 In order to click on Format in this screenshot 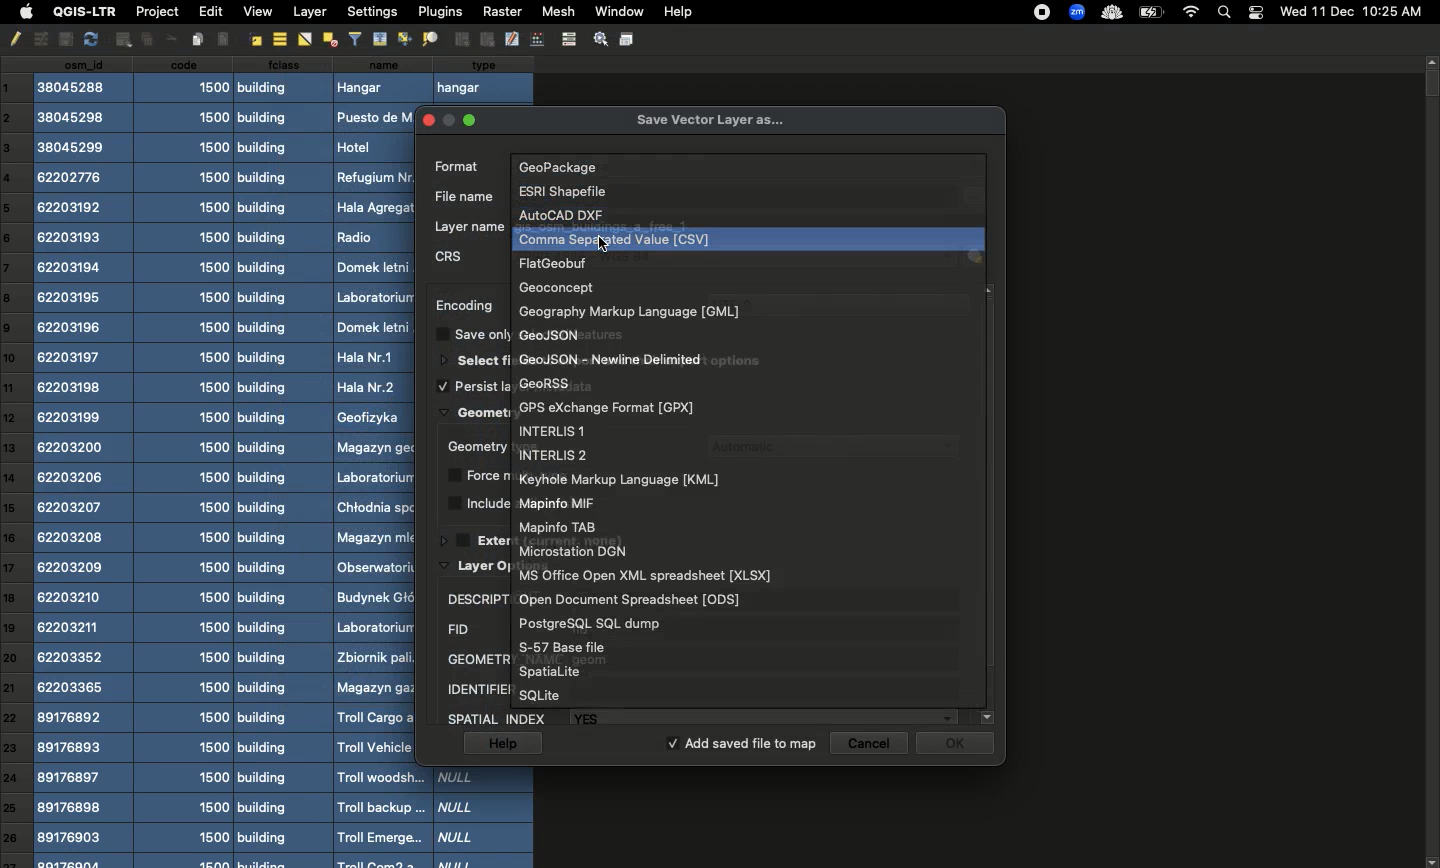, I will do `click(642, 358)`.